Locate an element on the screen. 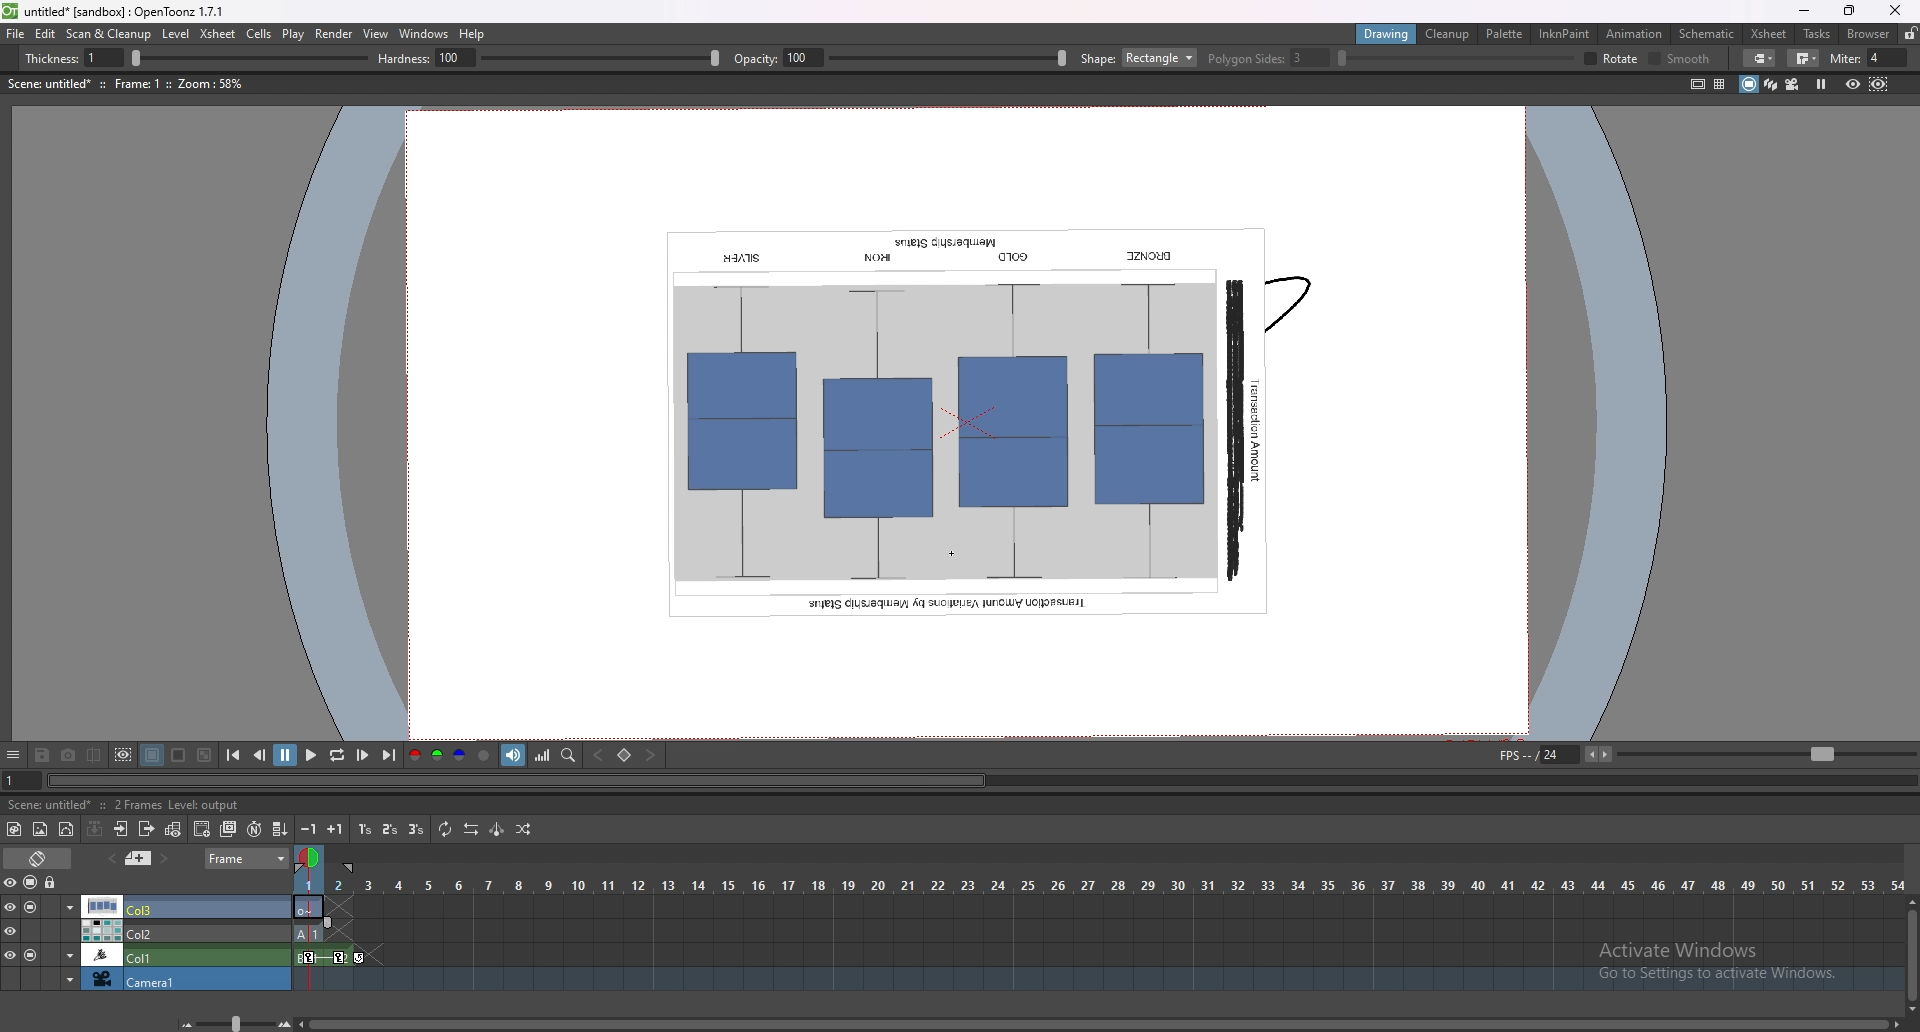  camera stand view is located at coordinates (1747, 84).